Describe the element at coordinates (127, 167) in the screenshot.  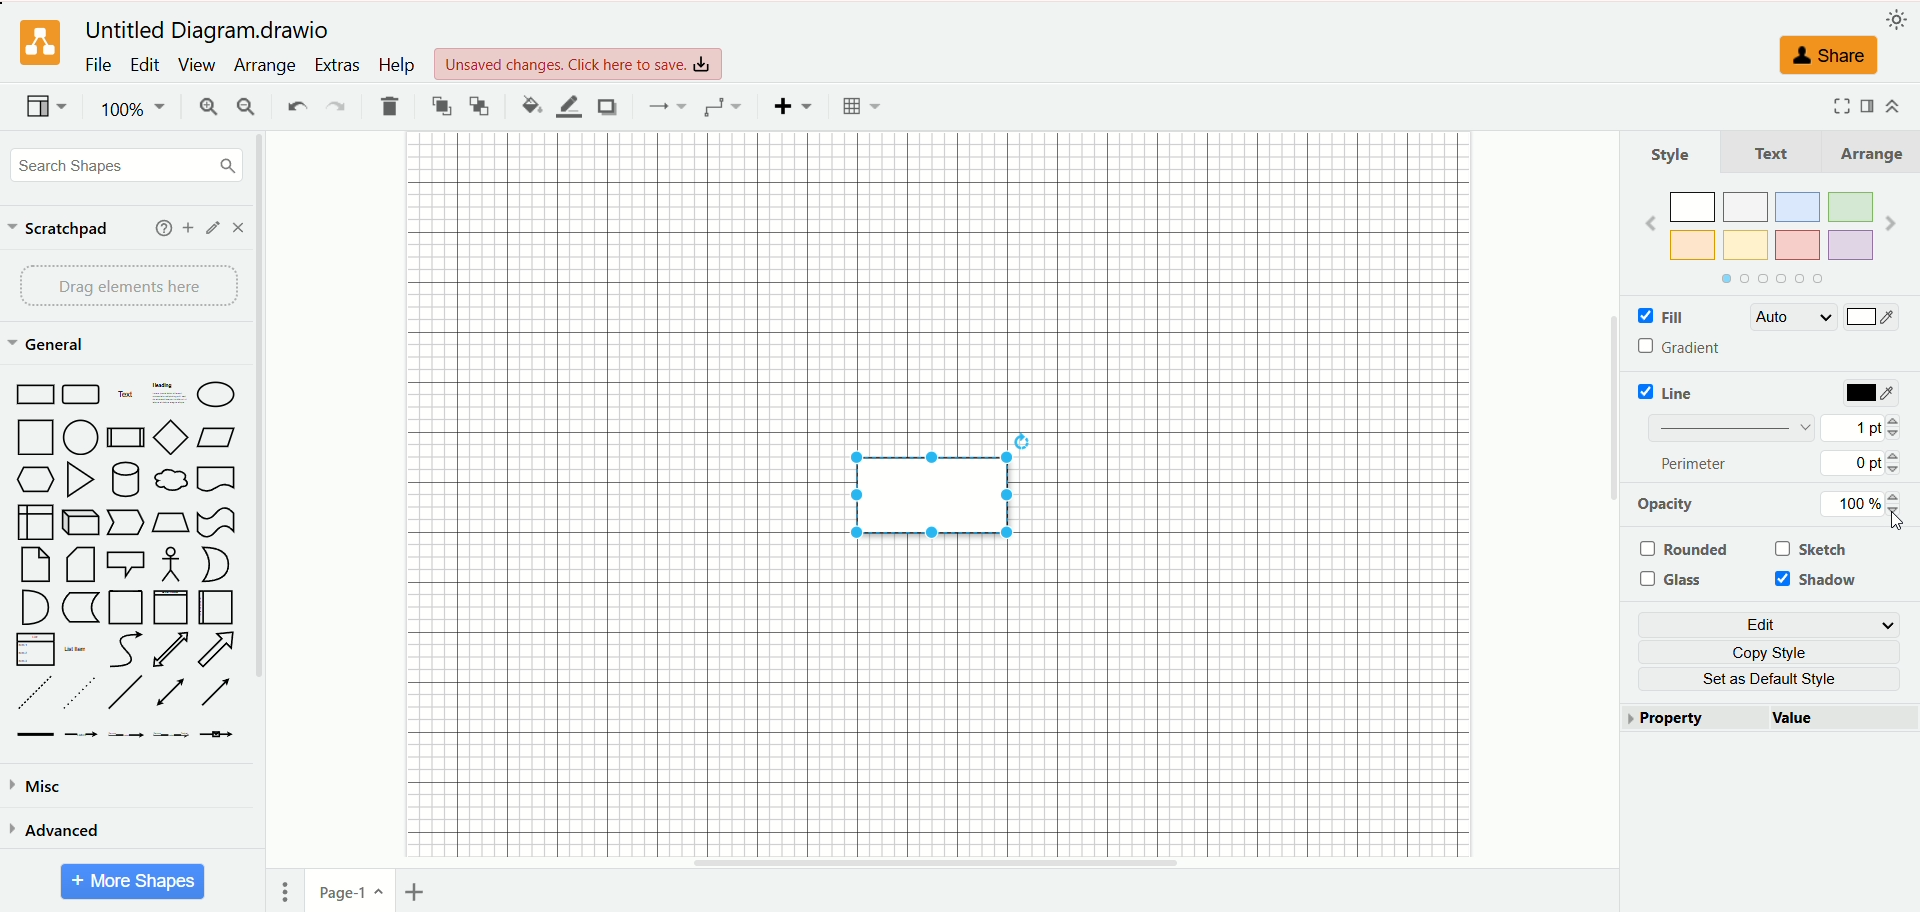
I see `search` at that location.